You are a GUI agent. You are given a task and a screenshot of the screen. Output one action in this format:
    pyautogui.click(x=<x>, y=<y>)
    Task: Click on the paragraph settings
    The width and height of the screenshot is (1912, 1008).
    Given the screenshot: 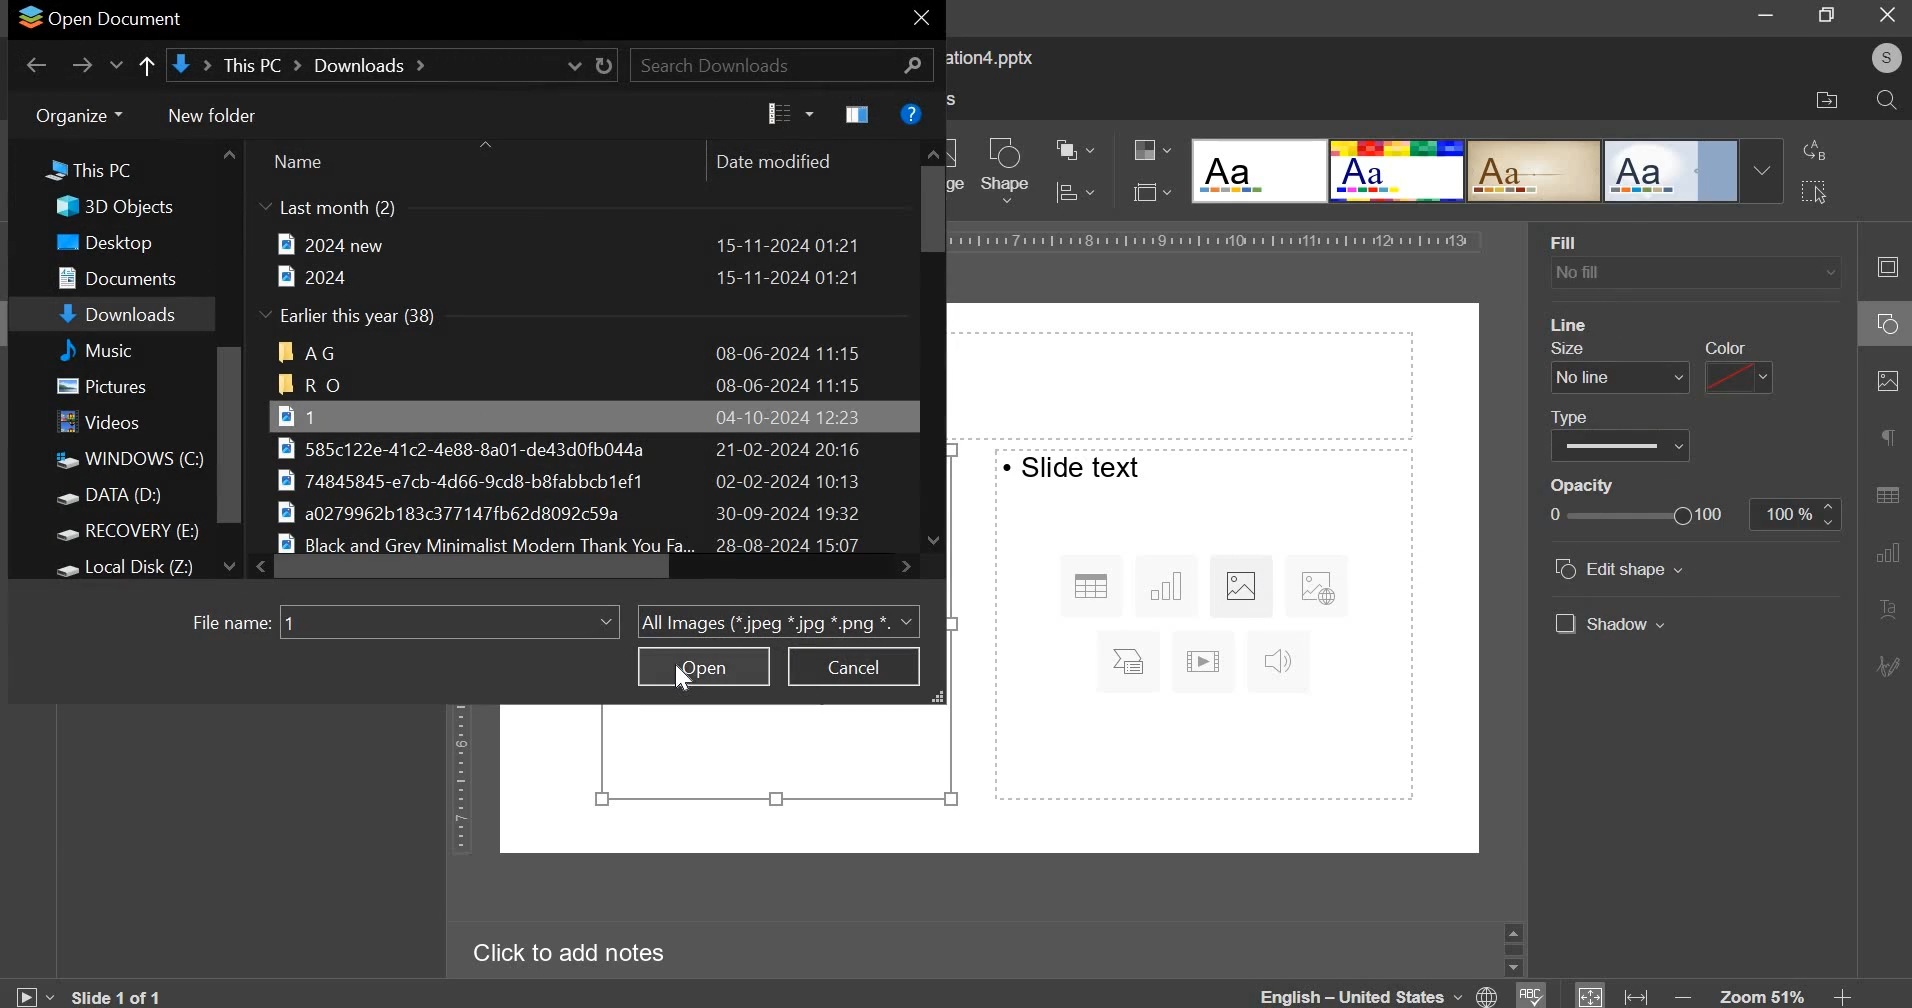 What is the action you would take?
    pyautogui.click(x=1885, y=438)
    